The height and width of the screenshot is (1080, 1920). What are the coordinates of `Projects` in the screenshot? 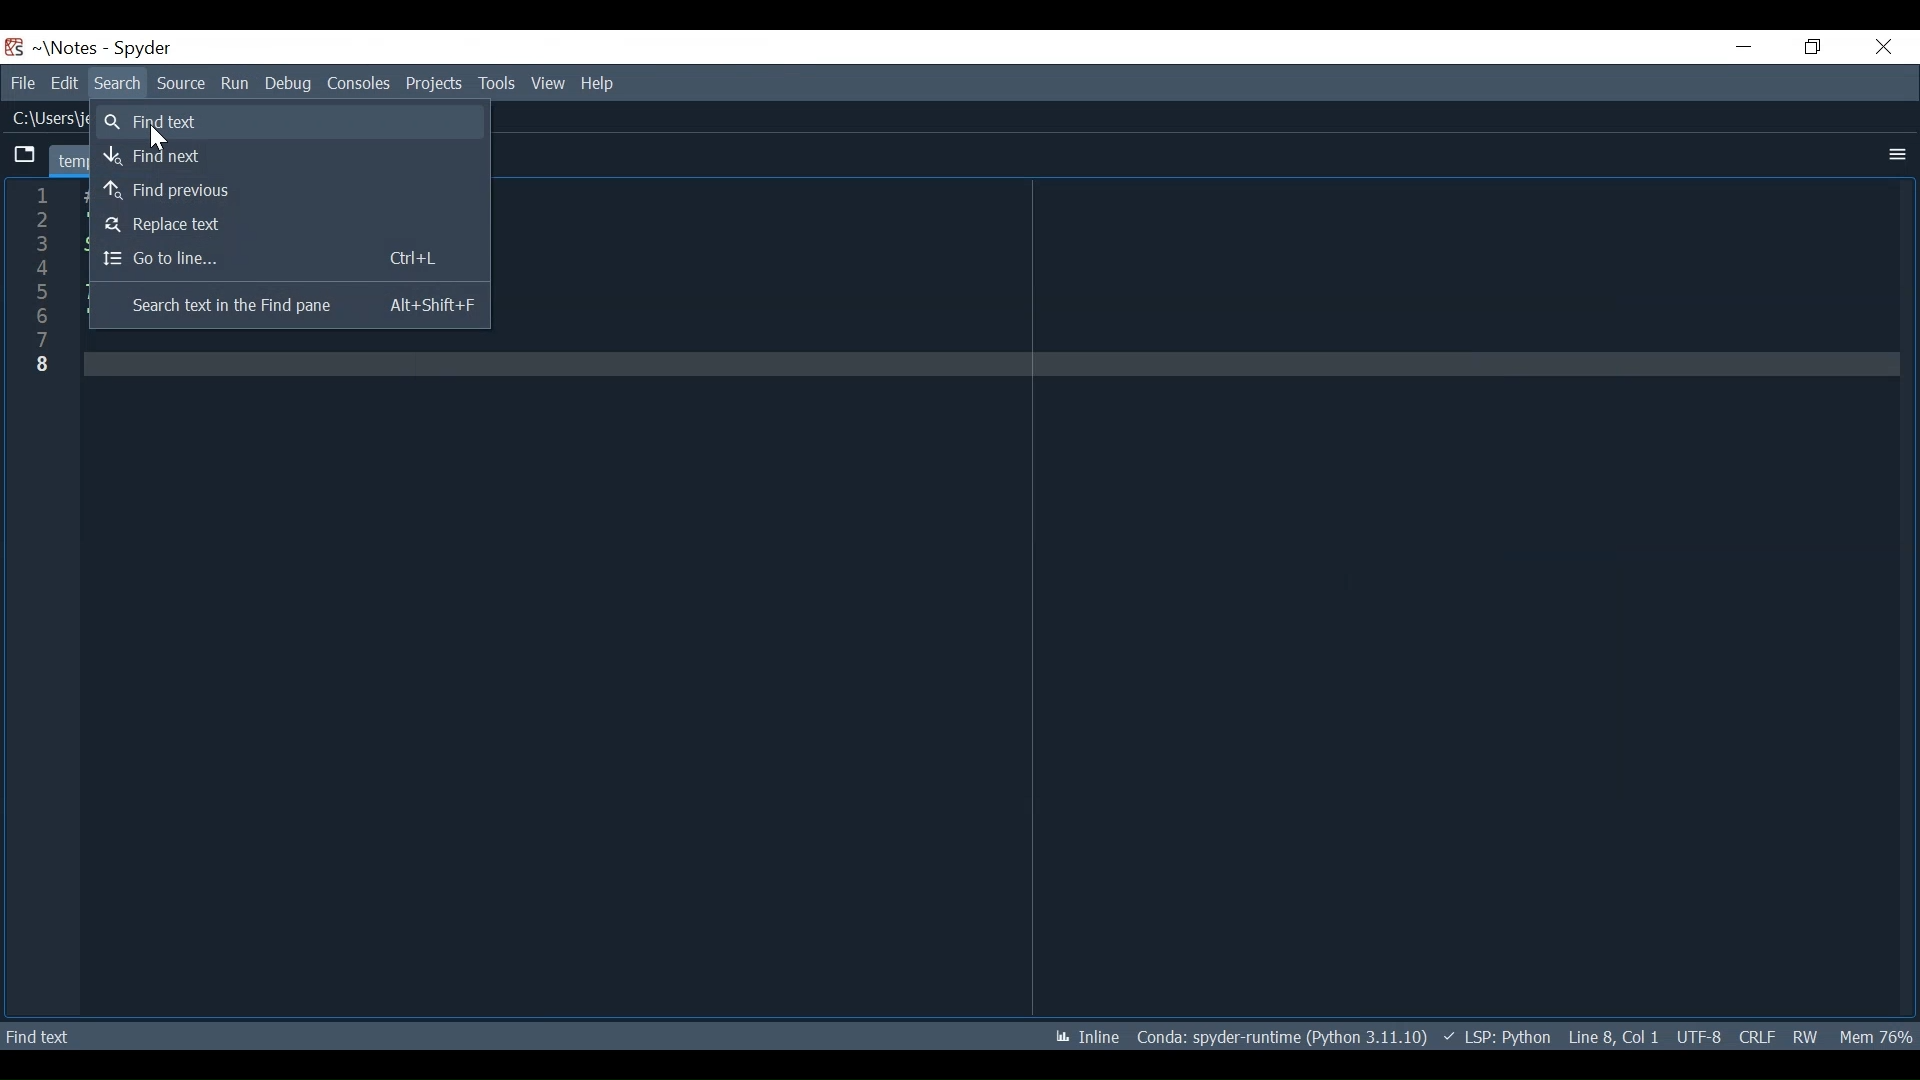 It's located at (434, 85).